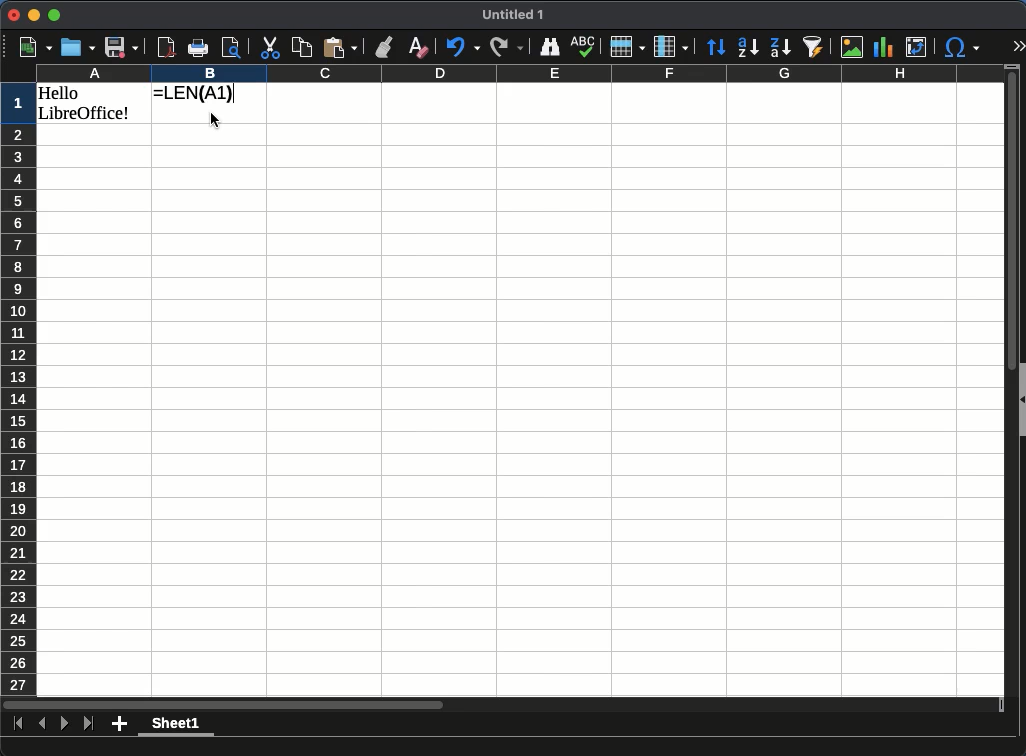 The image size is (1026, 756). What do you see at coordinates (339, 46) in the screenshot?
I see `paste` at bounding box center [339, 46].